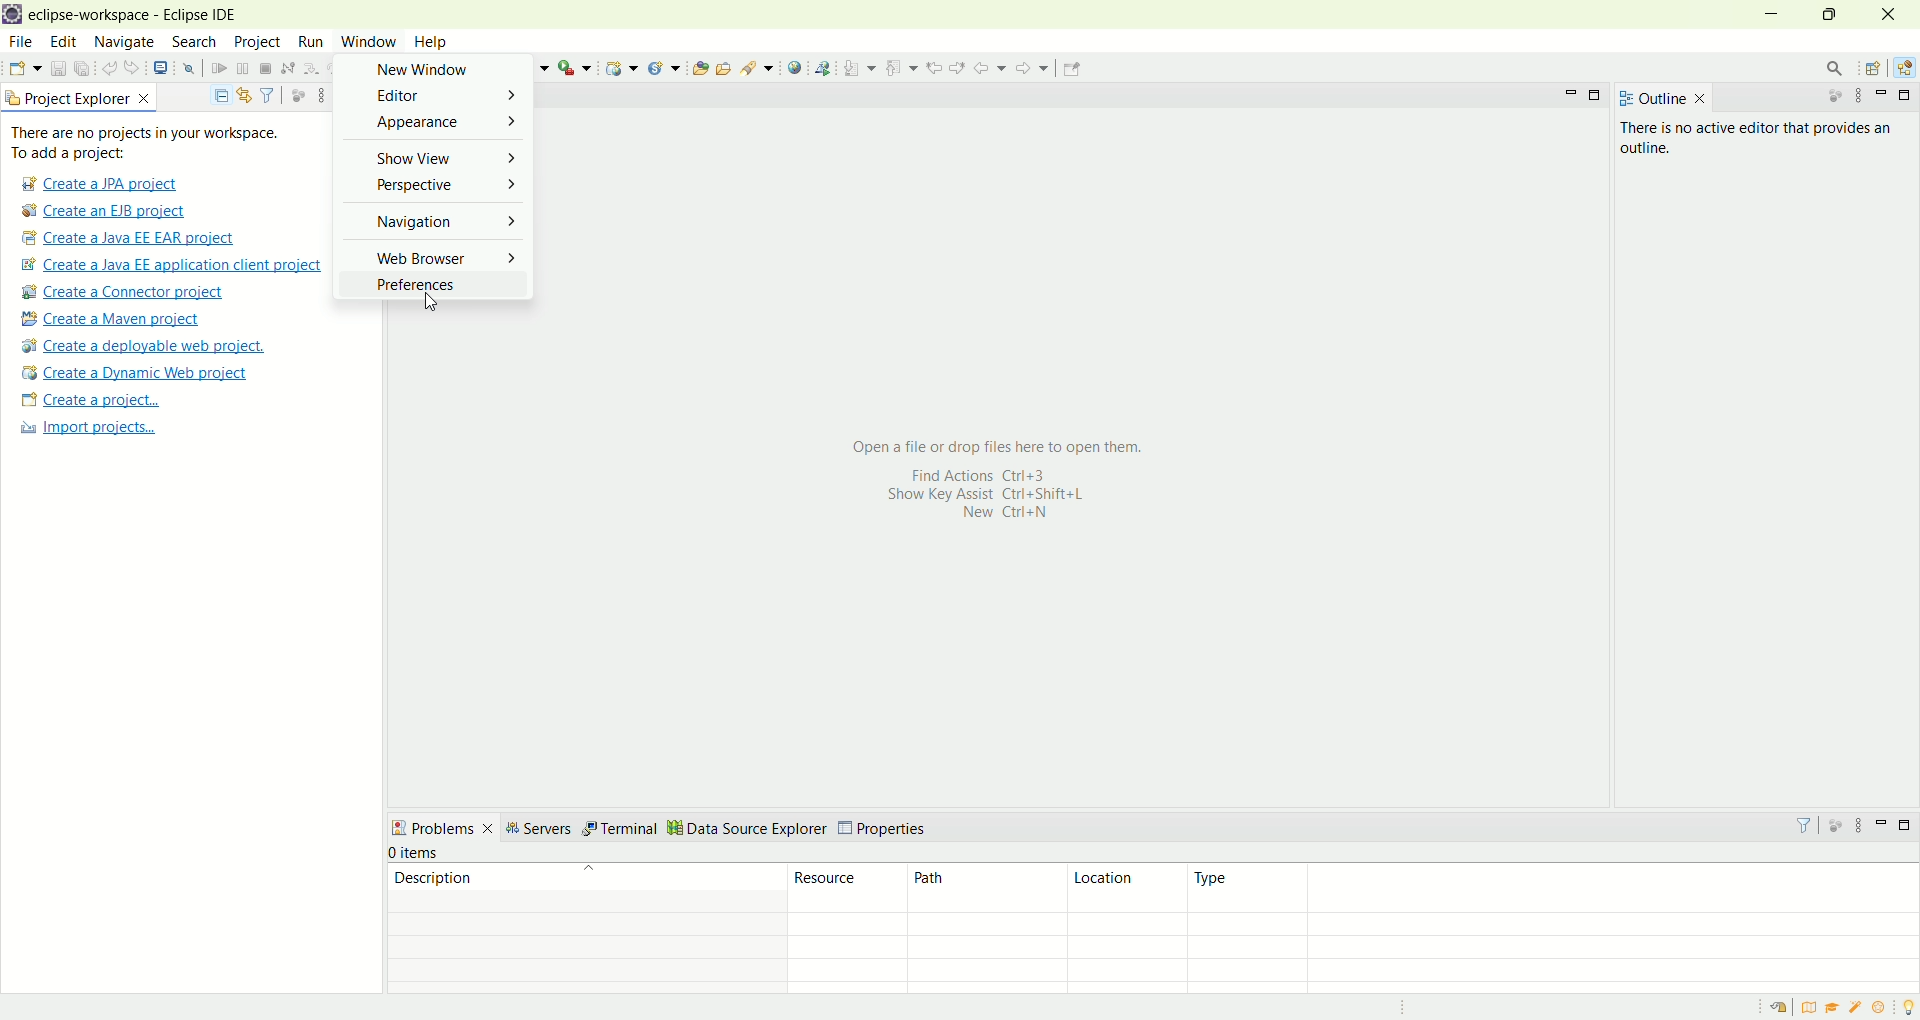 The height and width of the screenshot is (1020, 1920). I want to click on navigate, so click(125, 43).